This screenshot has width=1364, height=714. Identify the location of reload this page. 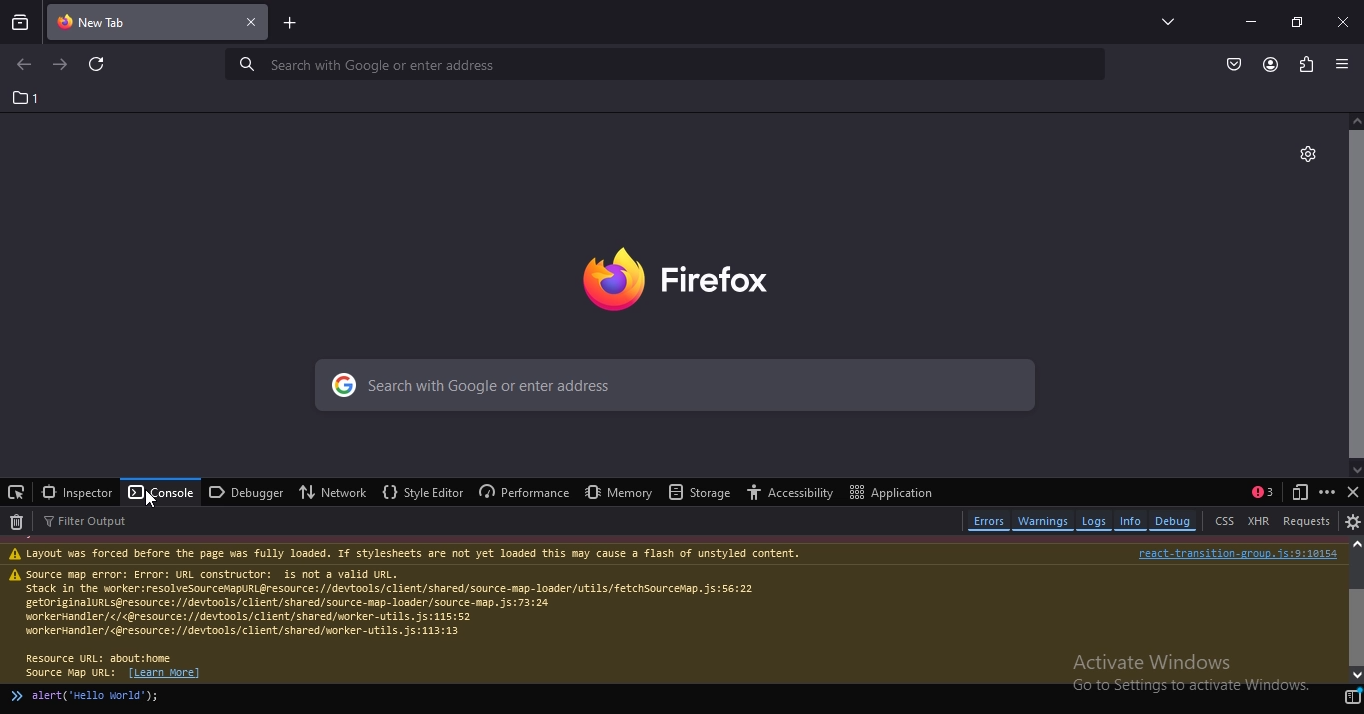
(101, 66).